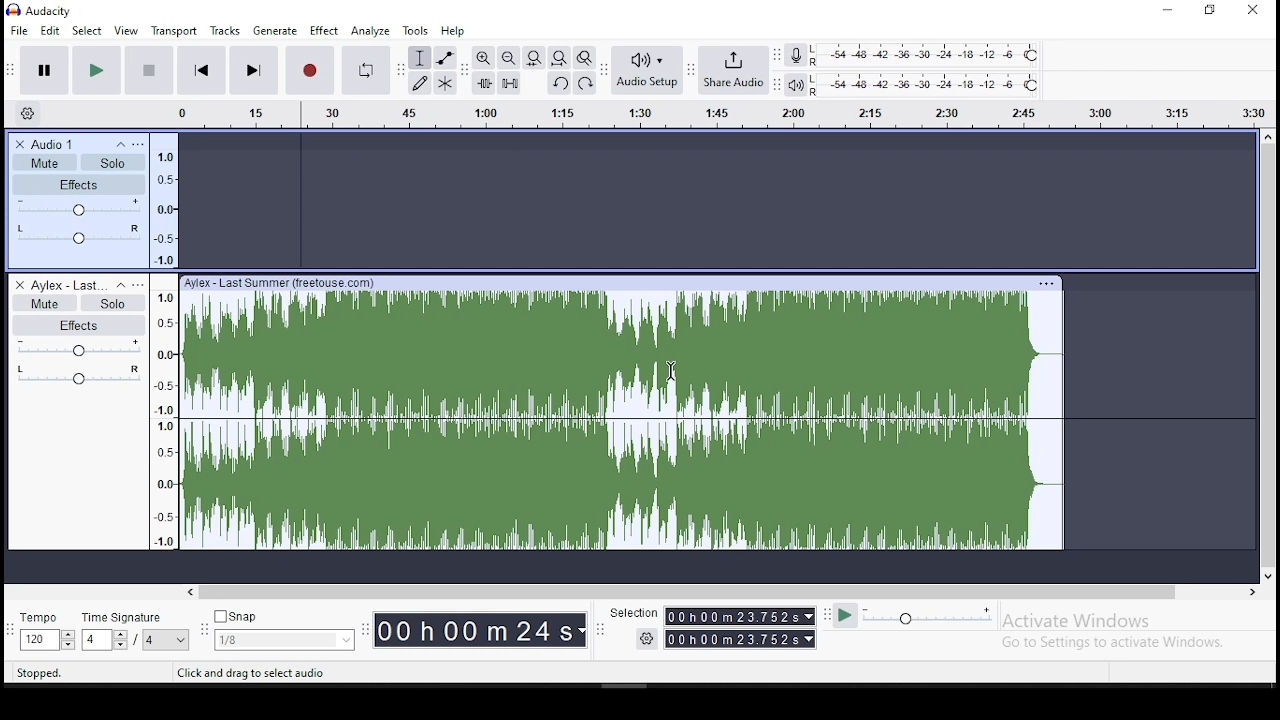  I want to click on close window, so click(1255, 10).